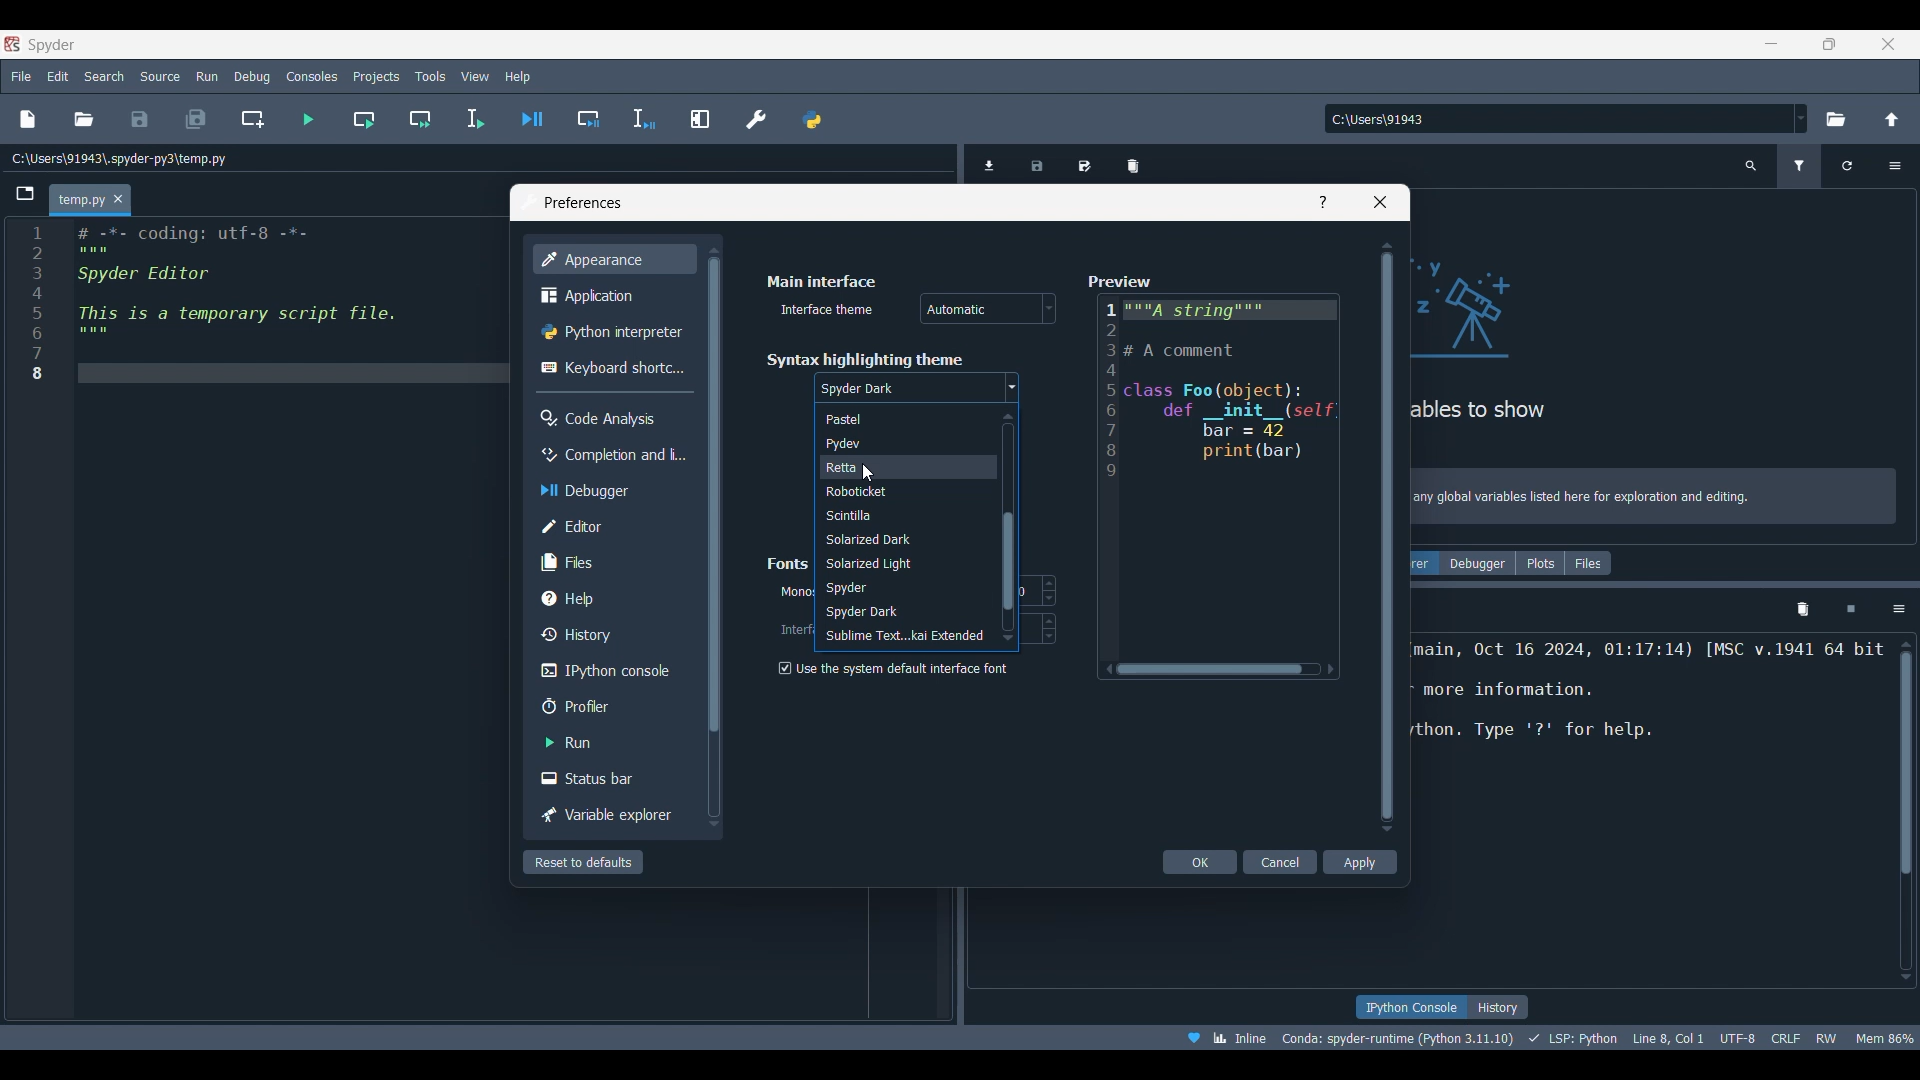  Describe the element at coordinates (264, 306) in the screenshot. I see `editor pane` at that location.